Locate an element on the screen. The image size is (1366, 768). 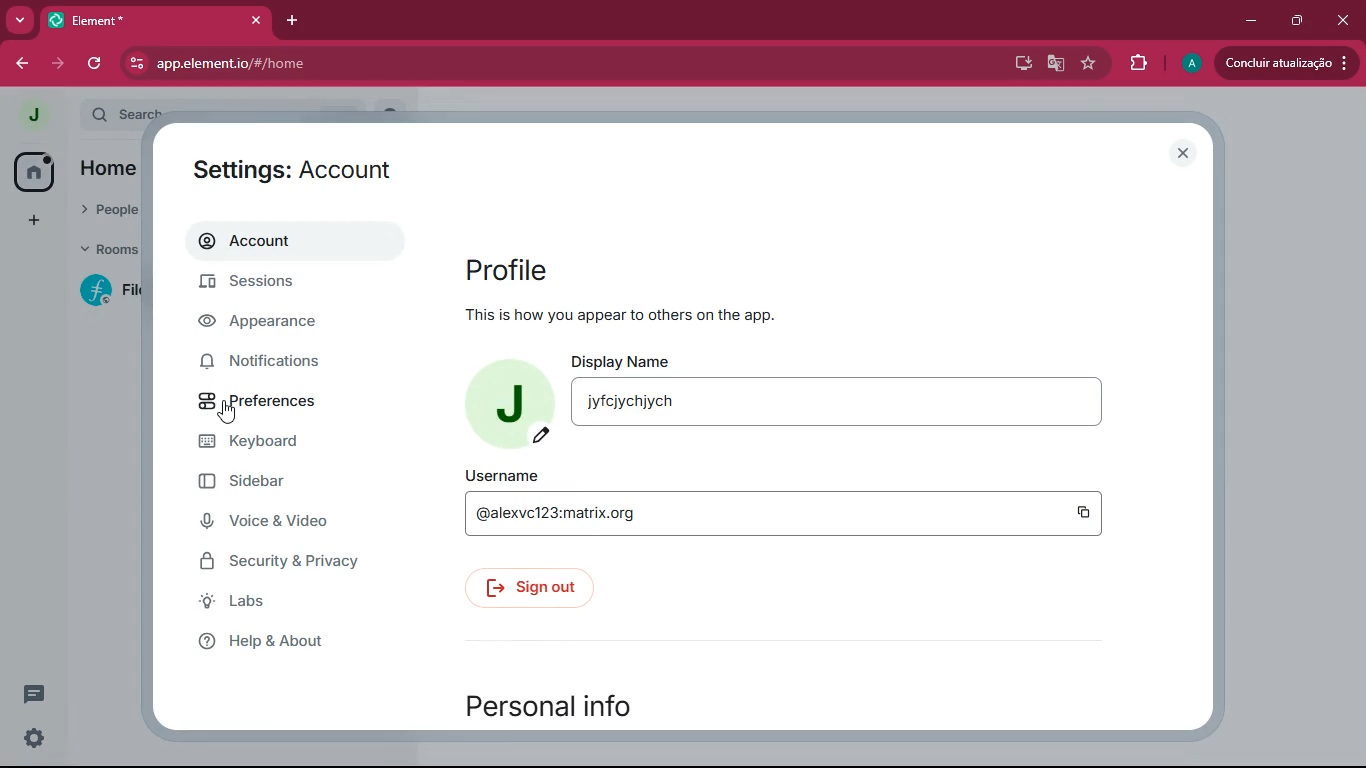
Search is located at coordinates (253, 111).